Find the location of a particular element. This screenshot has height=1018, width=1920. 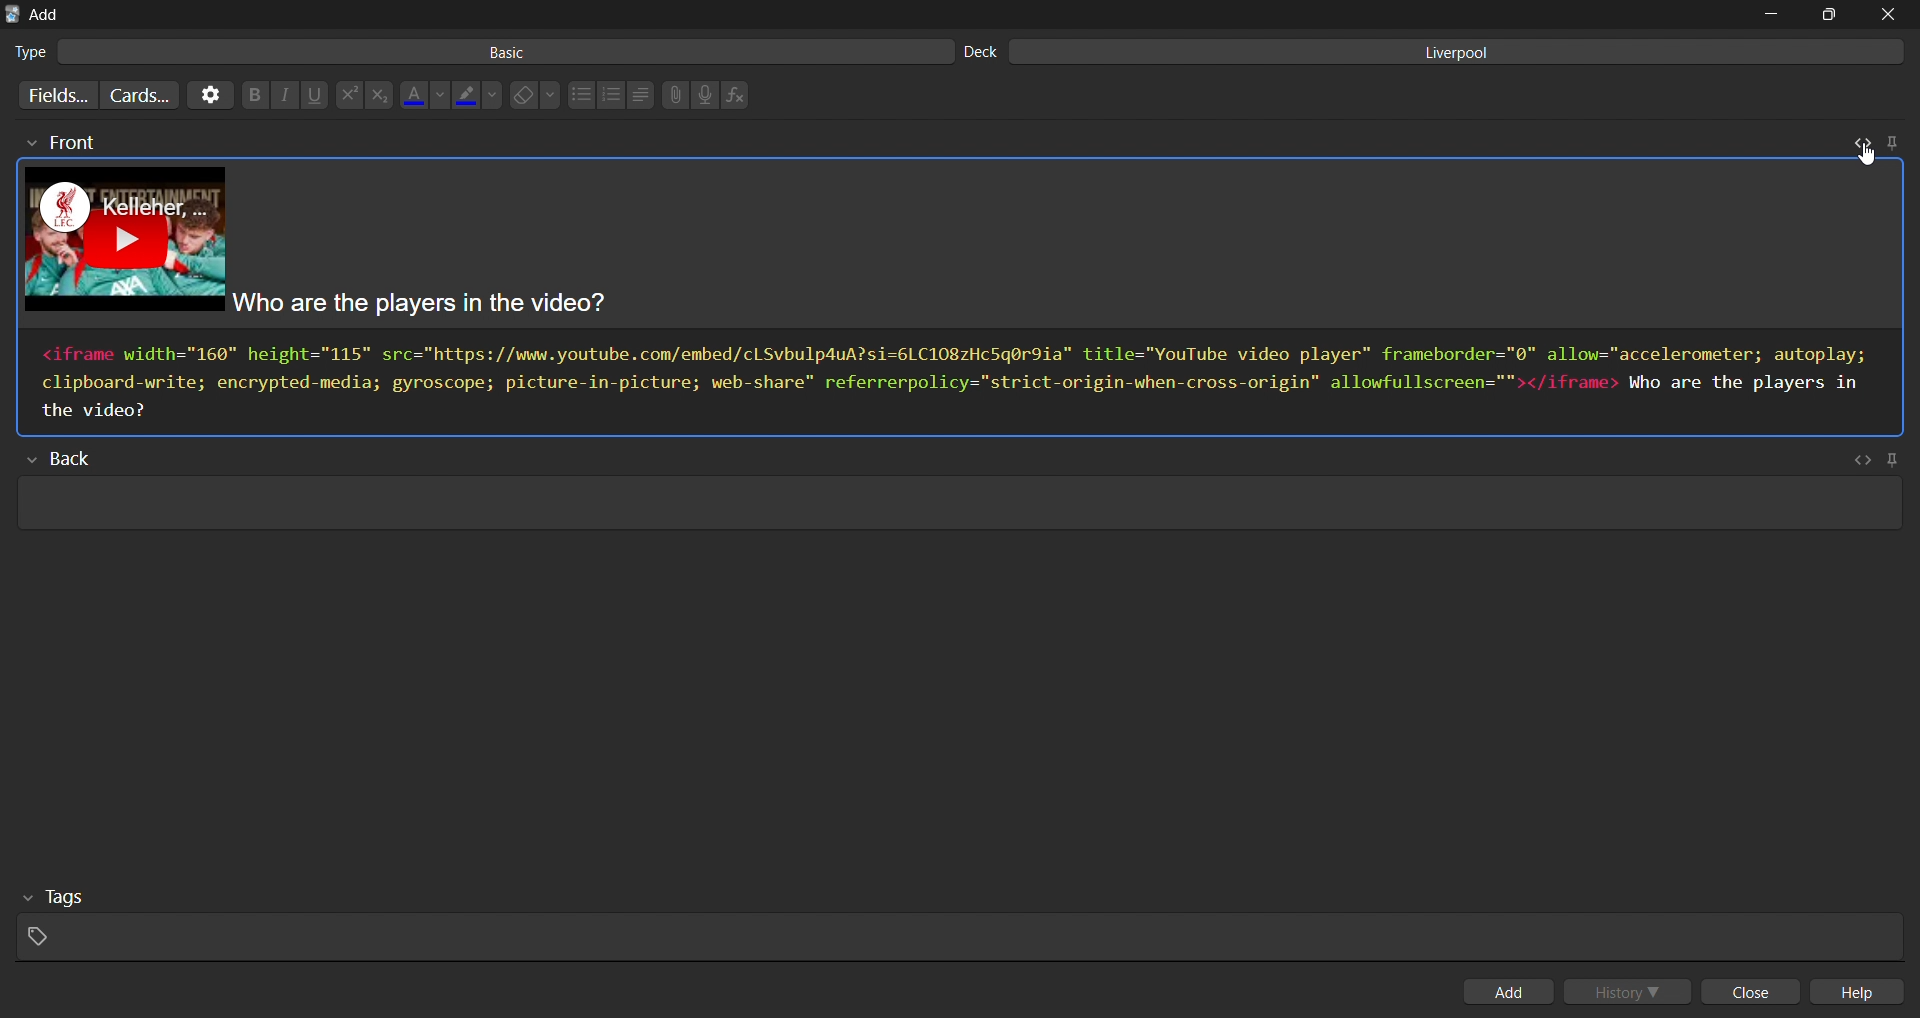

ordered list is located at coordinates (611, 95).